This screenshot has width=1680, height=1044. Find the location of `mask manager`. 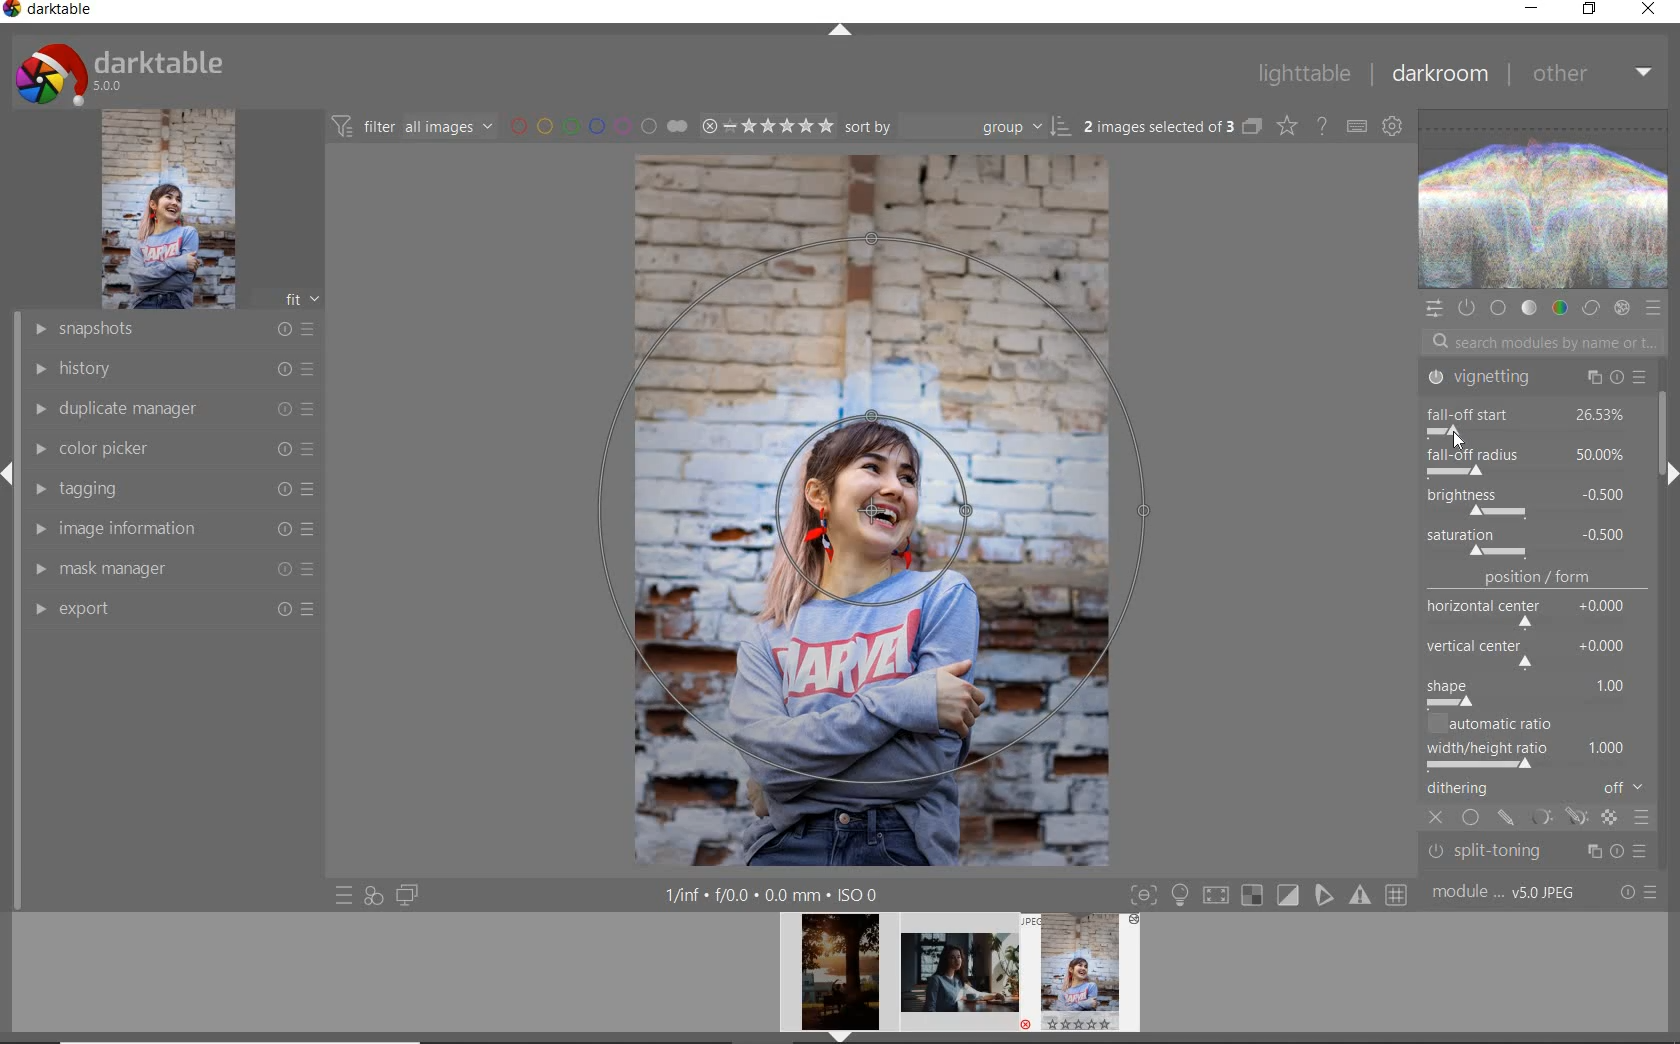

mask manager is located at coordinates (173, 567).